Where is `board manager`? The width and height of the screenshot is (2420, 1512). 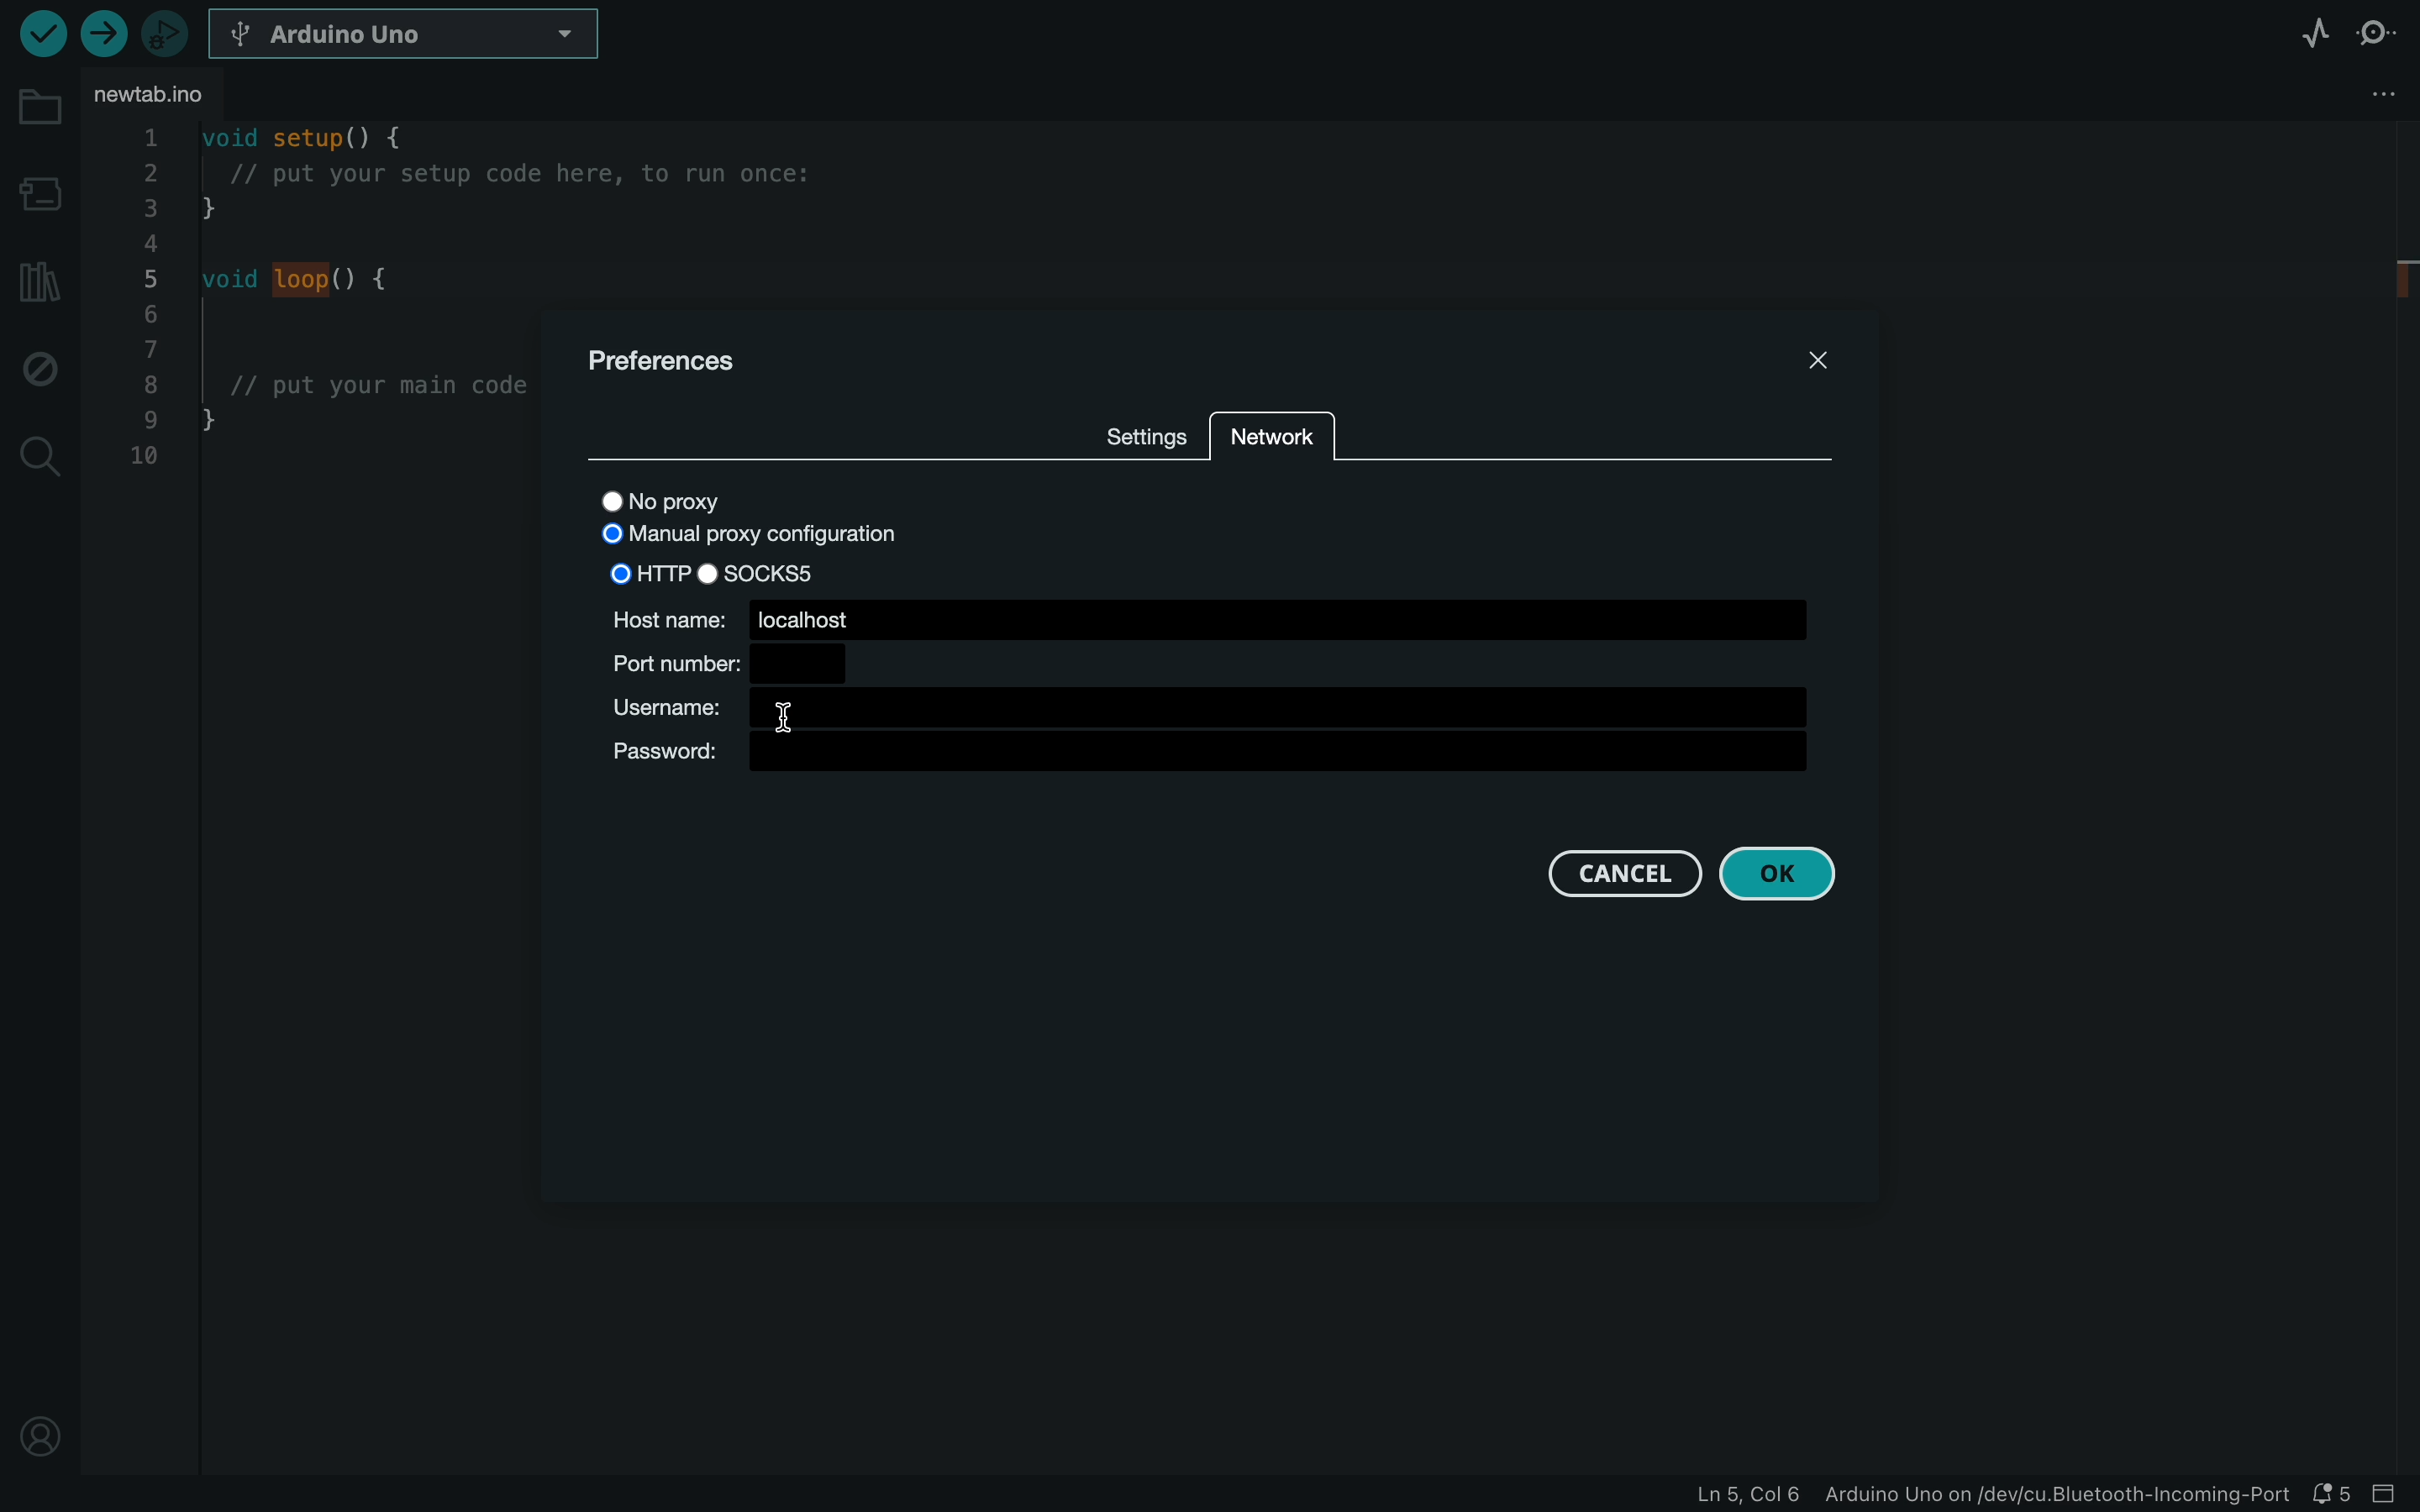 board manager is located at coordinates (38, 198).